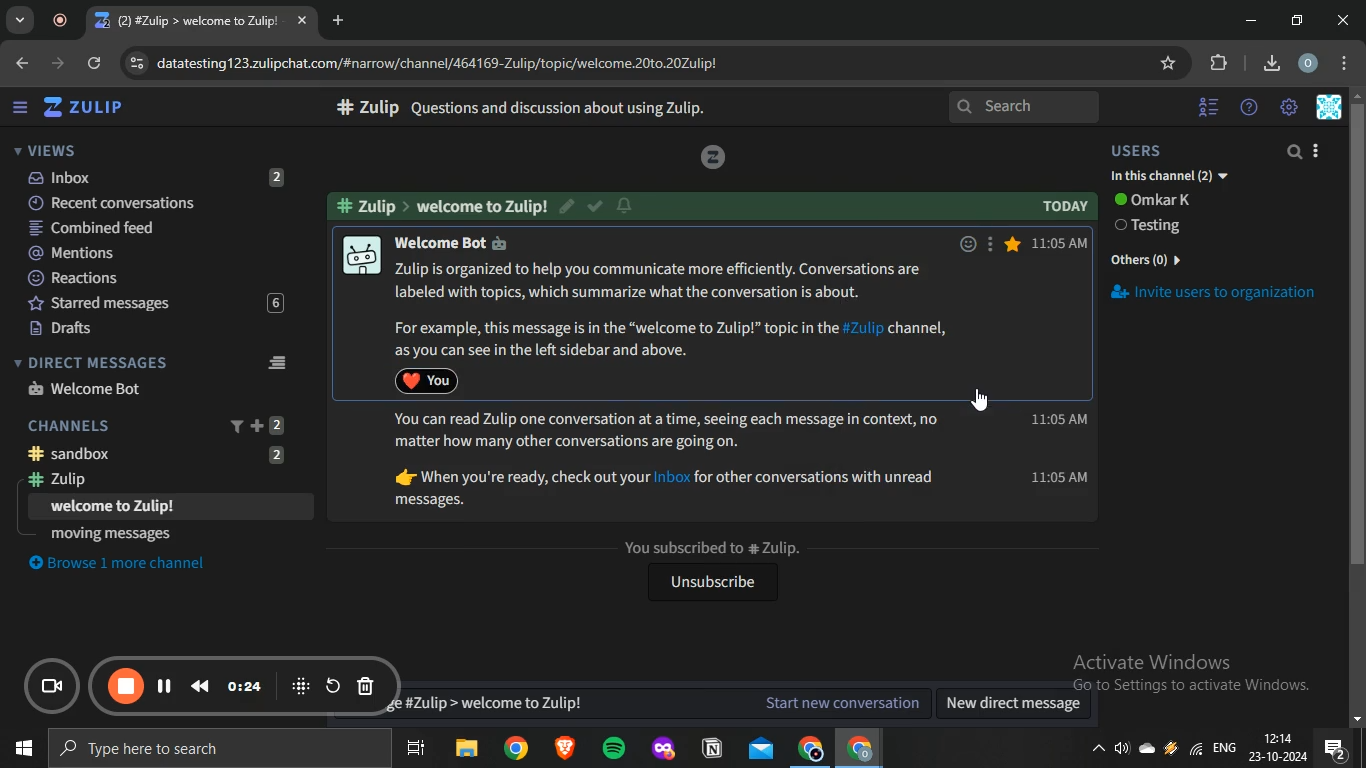 This screenshot has height=768, width=1366. Describe the element at coordinates (1316, 152) in the screenshot. I see `` at that location.